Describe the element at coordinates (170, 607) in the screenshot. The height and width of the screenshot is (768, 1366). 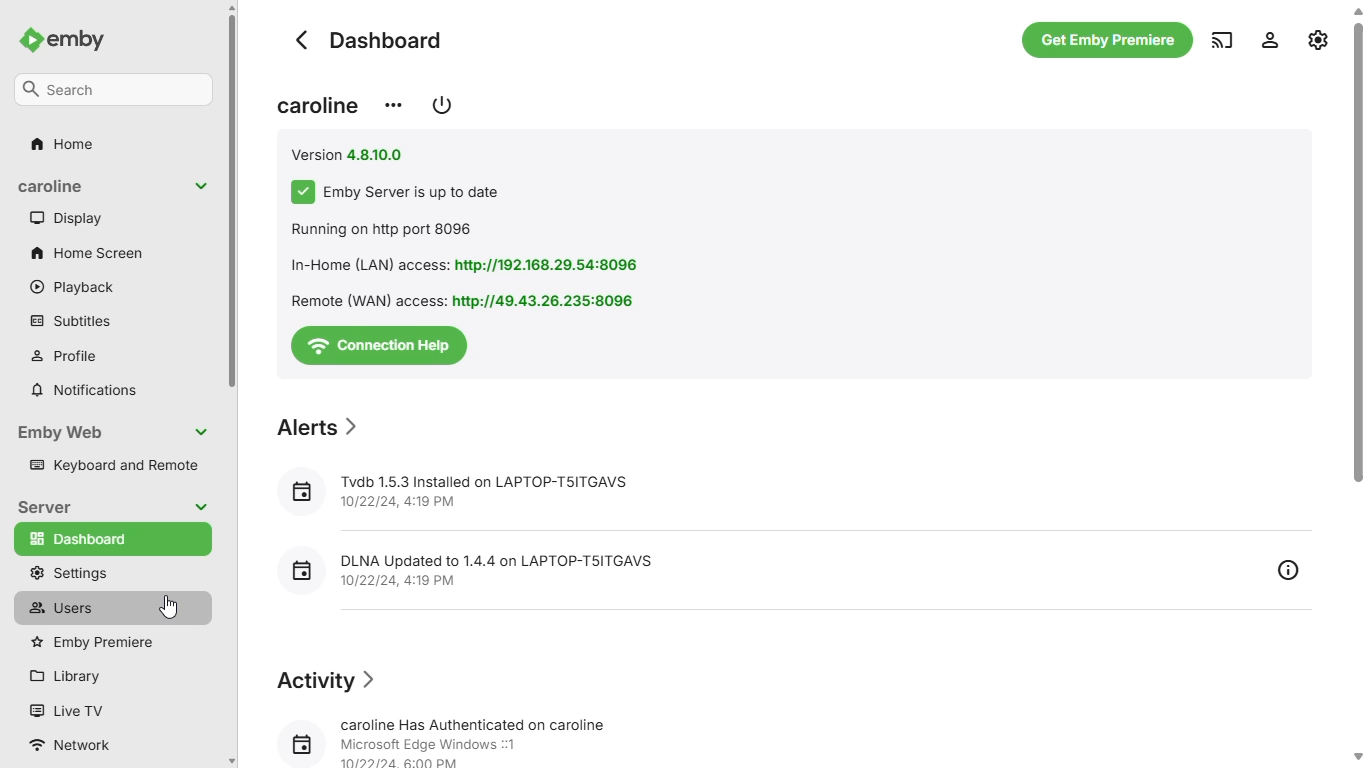
I see `cursor` at that location.